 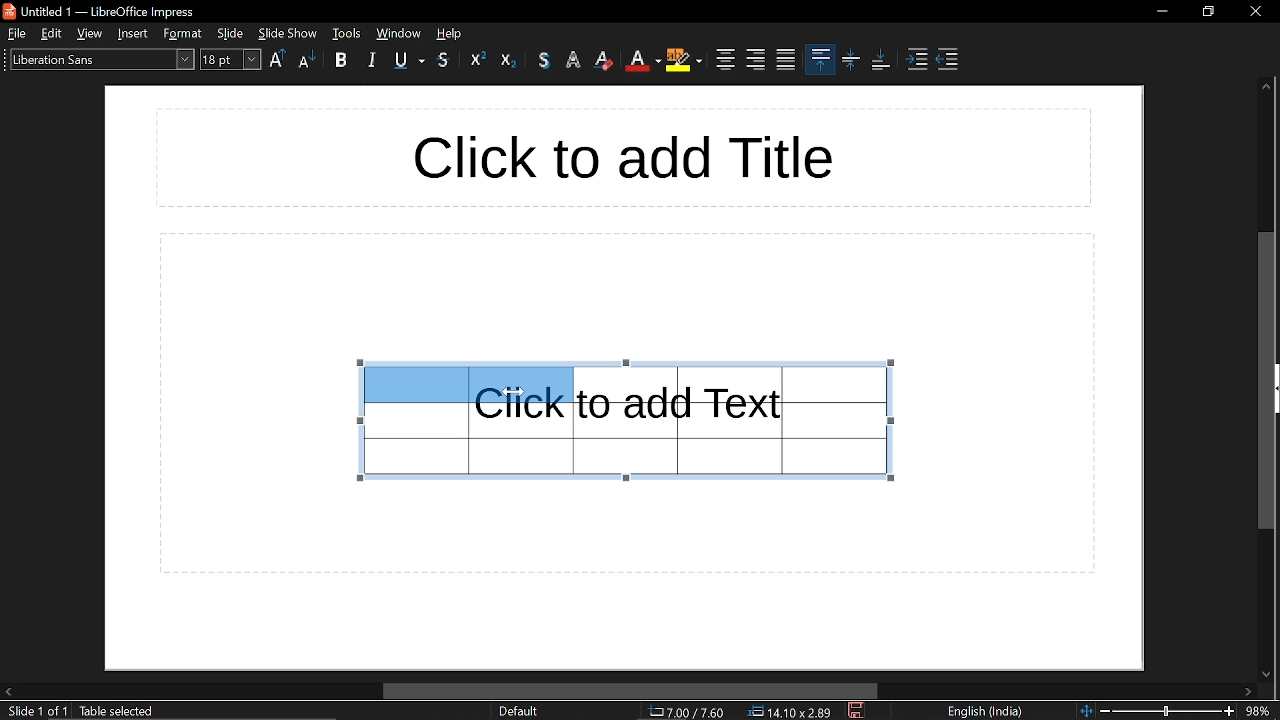 I want to click on shadow, so click(x=544, y=60).